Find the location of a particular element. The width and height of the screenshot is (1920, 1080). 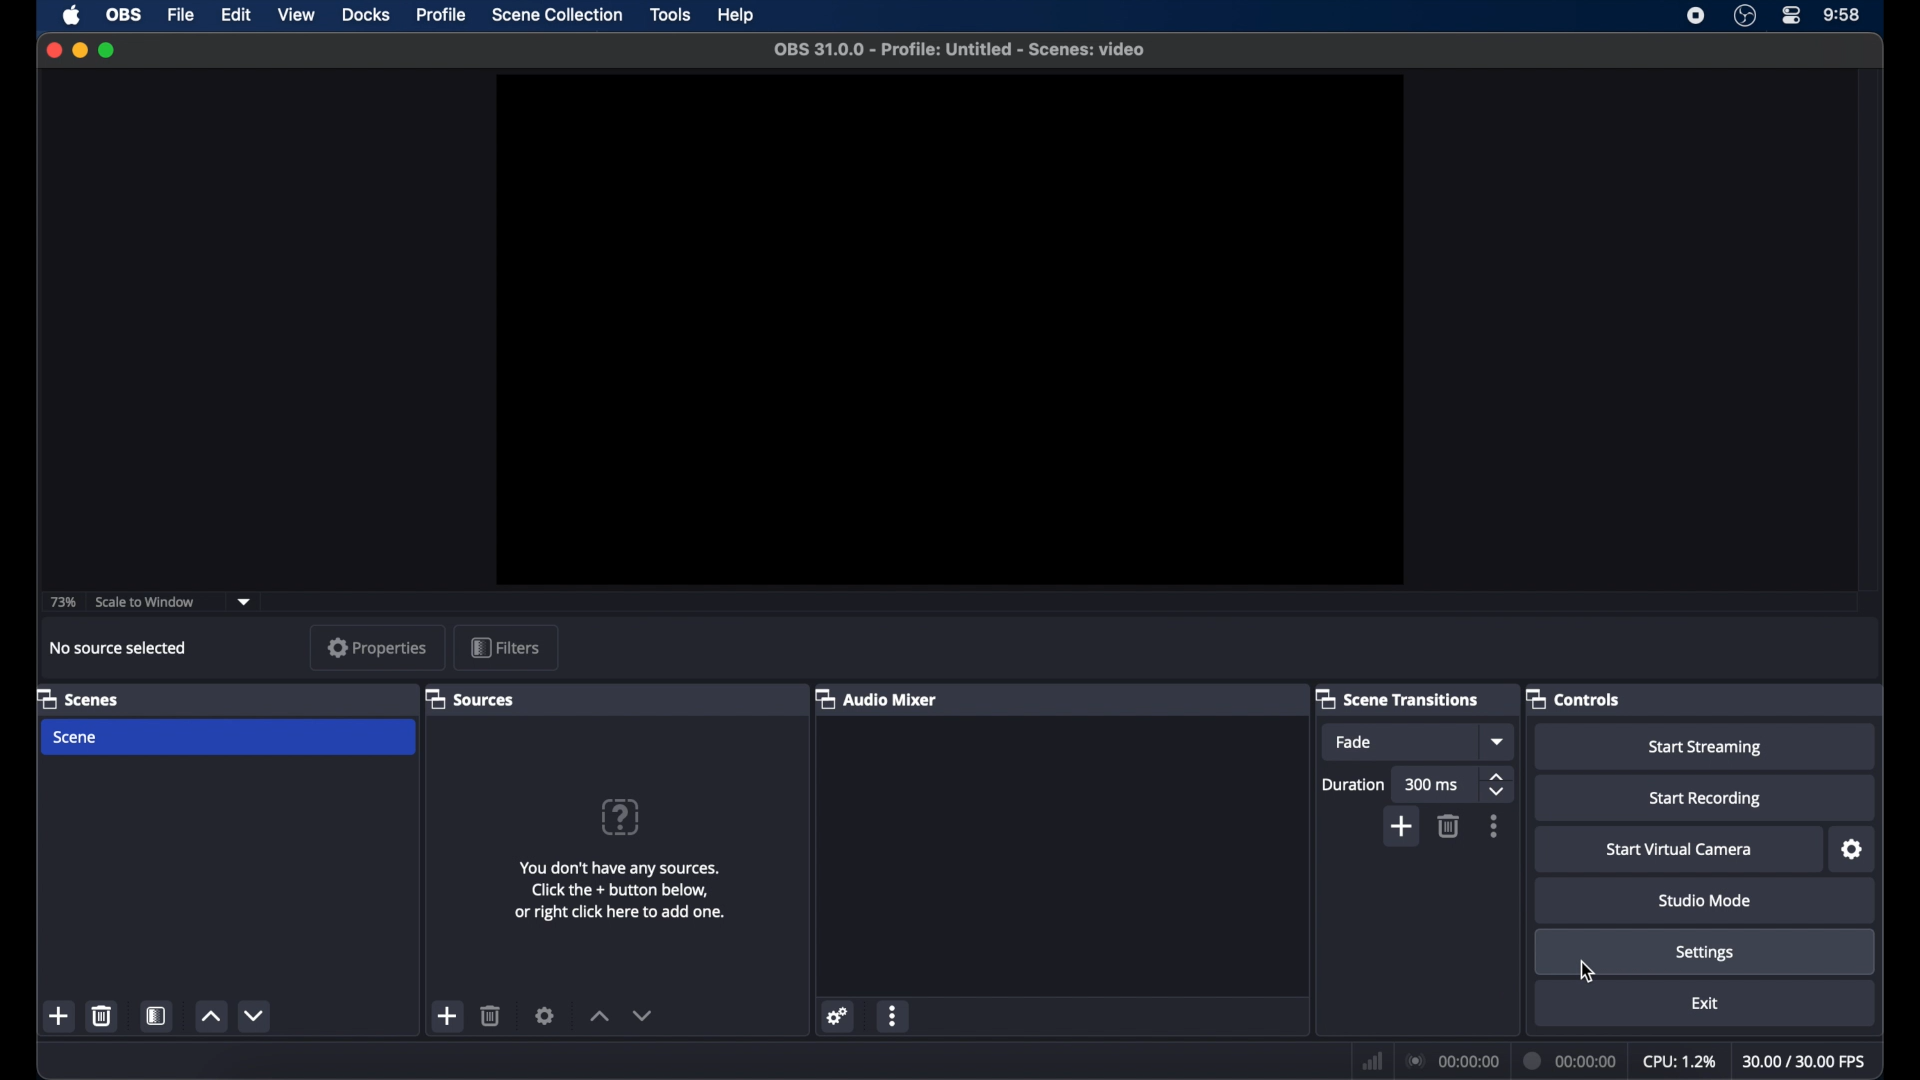

tools is located at coordinates (672, 16).